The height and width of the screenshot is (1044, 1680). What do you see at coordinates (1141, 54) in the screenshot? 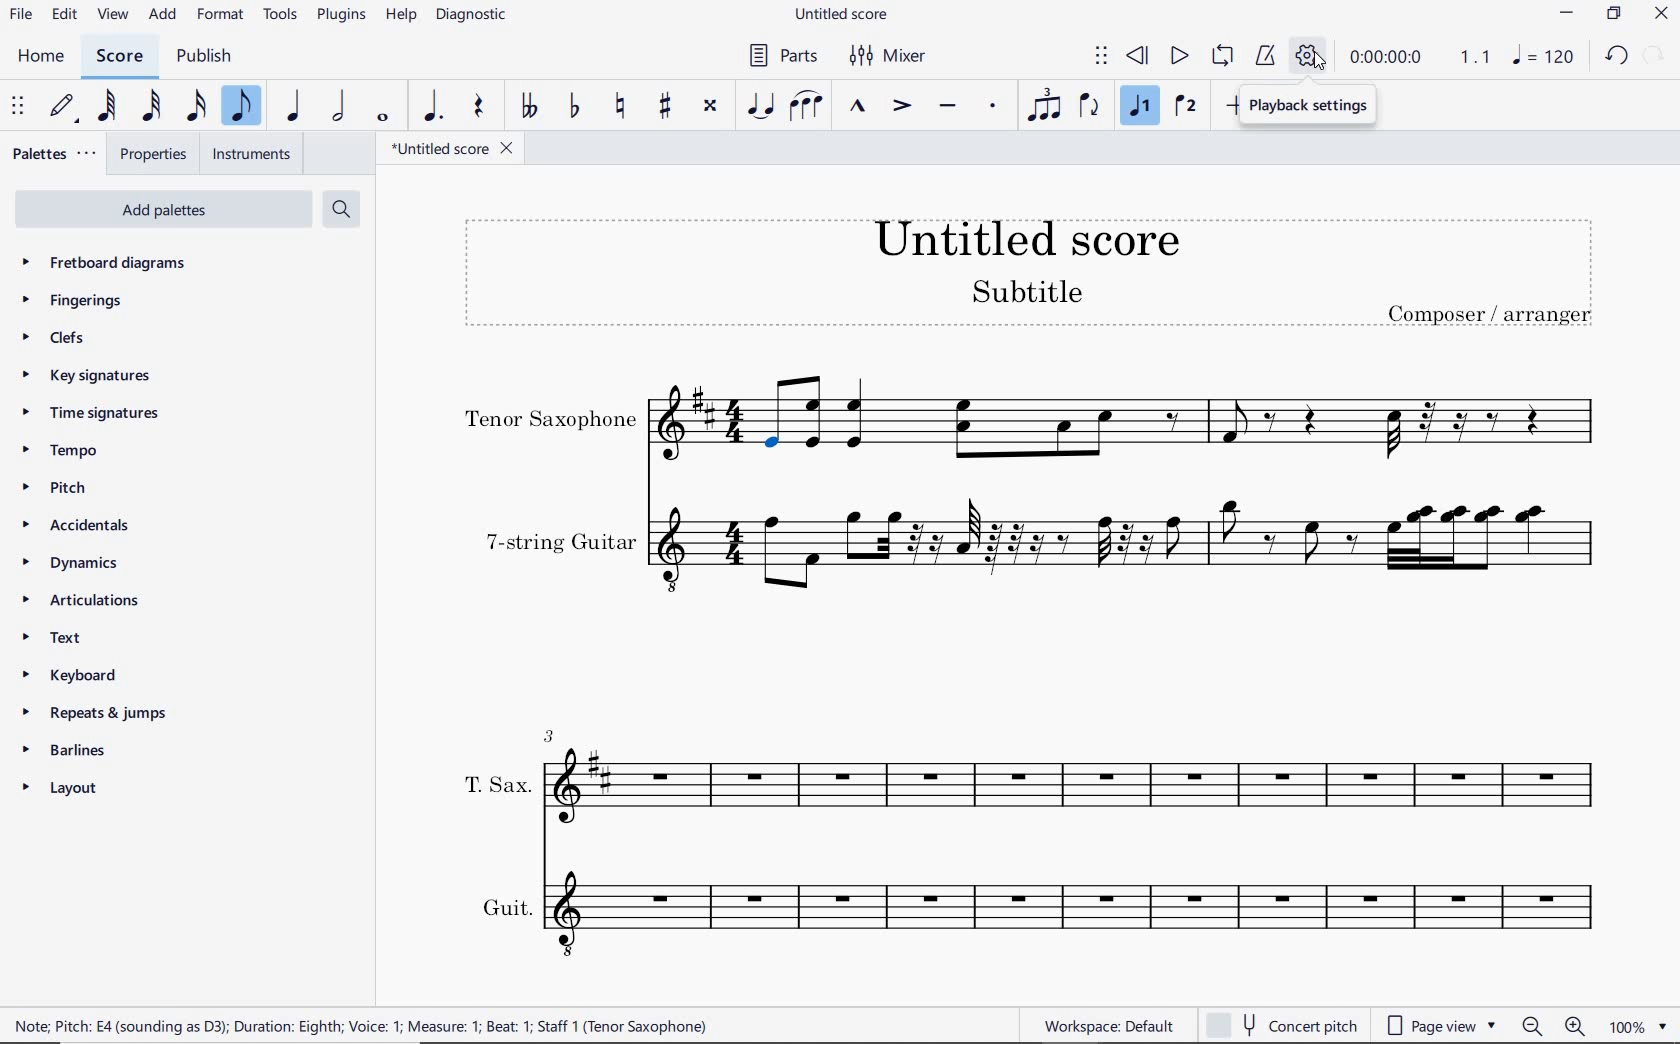
I see `REWIND` at bounding box center [1141, 54].